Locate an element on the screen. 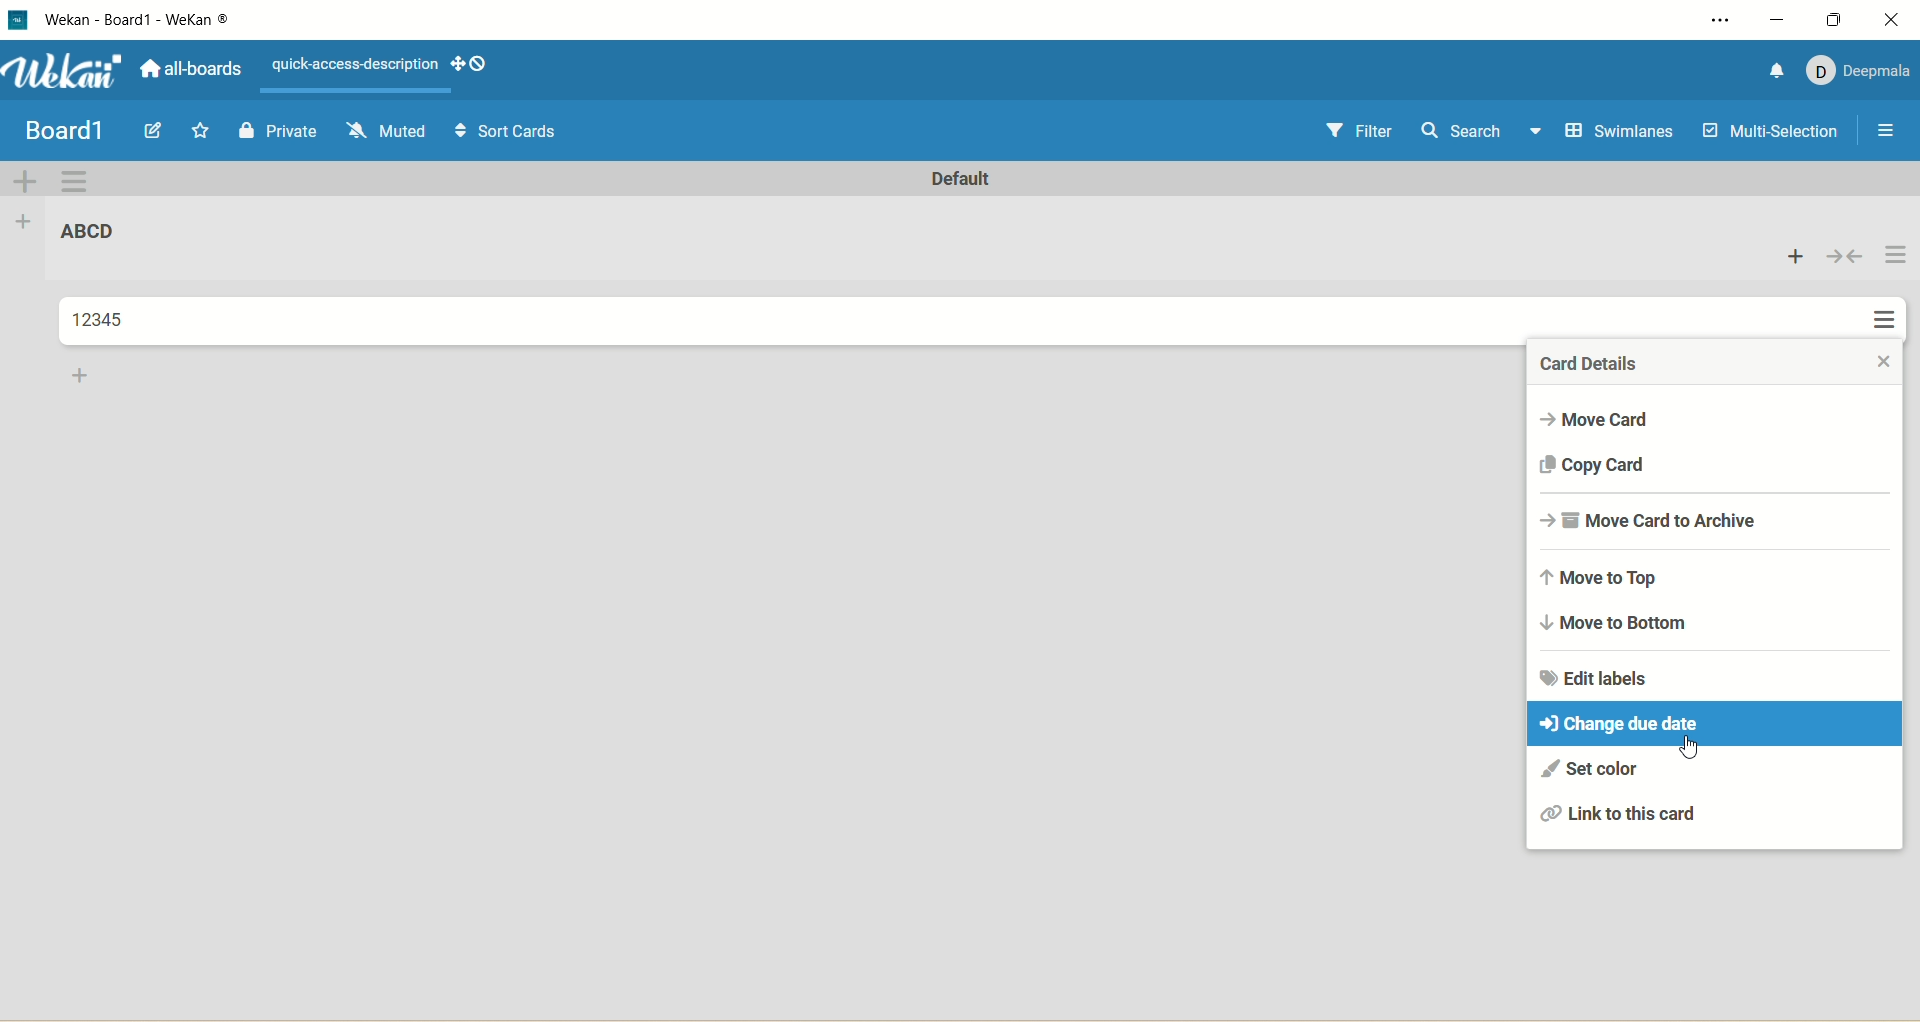 The height and width of the screenshot is (1022, 1920). move to top is located at coordinates (1604, 576).